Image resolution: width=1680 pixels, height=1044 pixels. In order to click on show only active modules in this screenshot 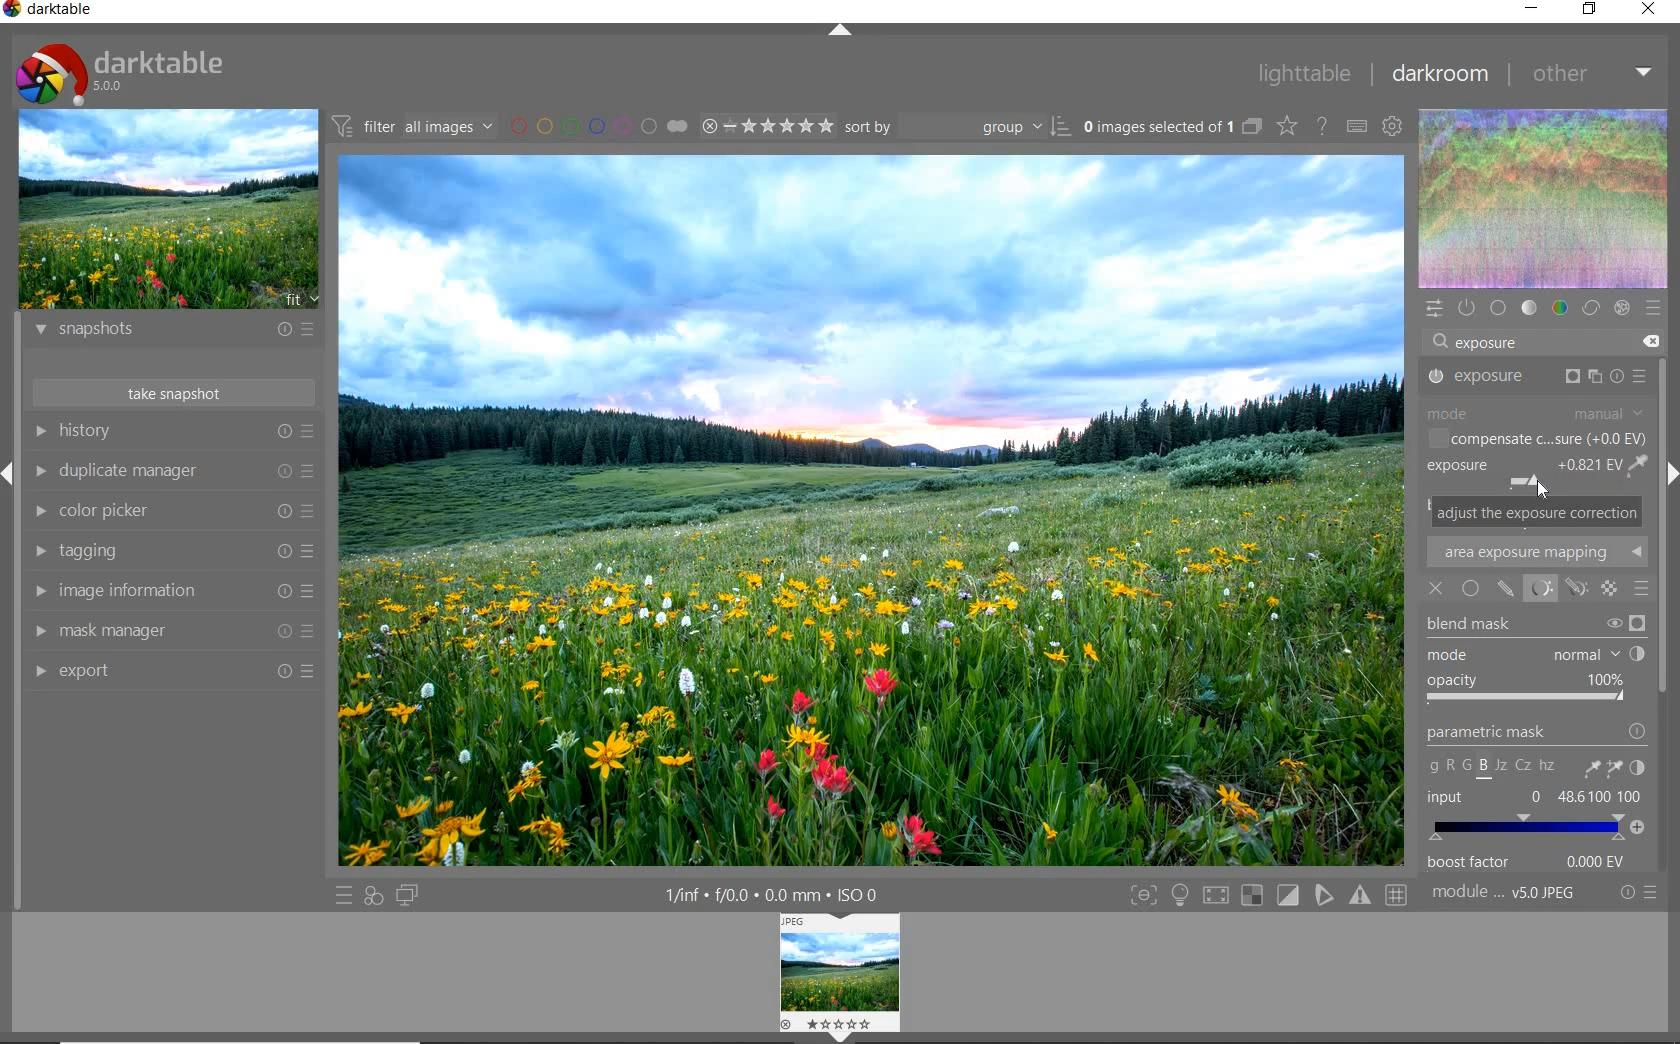, I will do `click(1465, 308)`.